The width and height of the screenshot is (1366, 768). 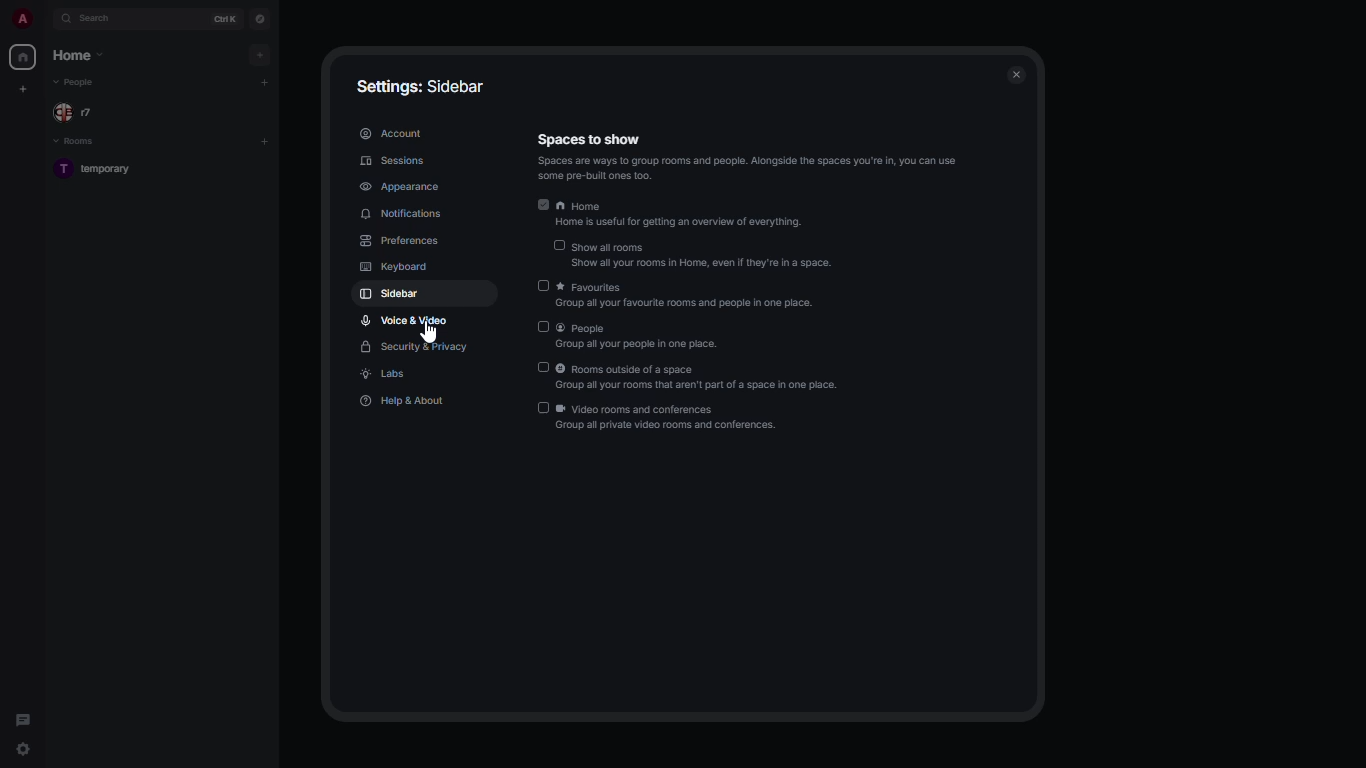 I want to click on sessions, so click(x=393, y=161).